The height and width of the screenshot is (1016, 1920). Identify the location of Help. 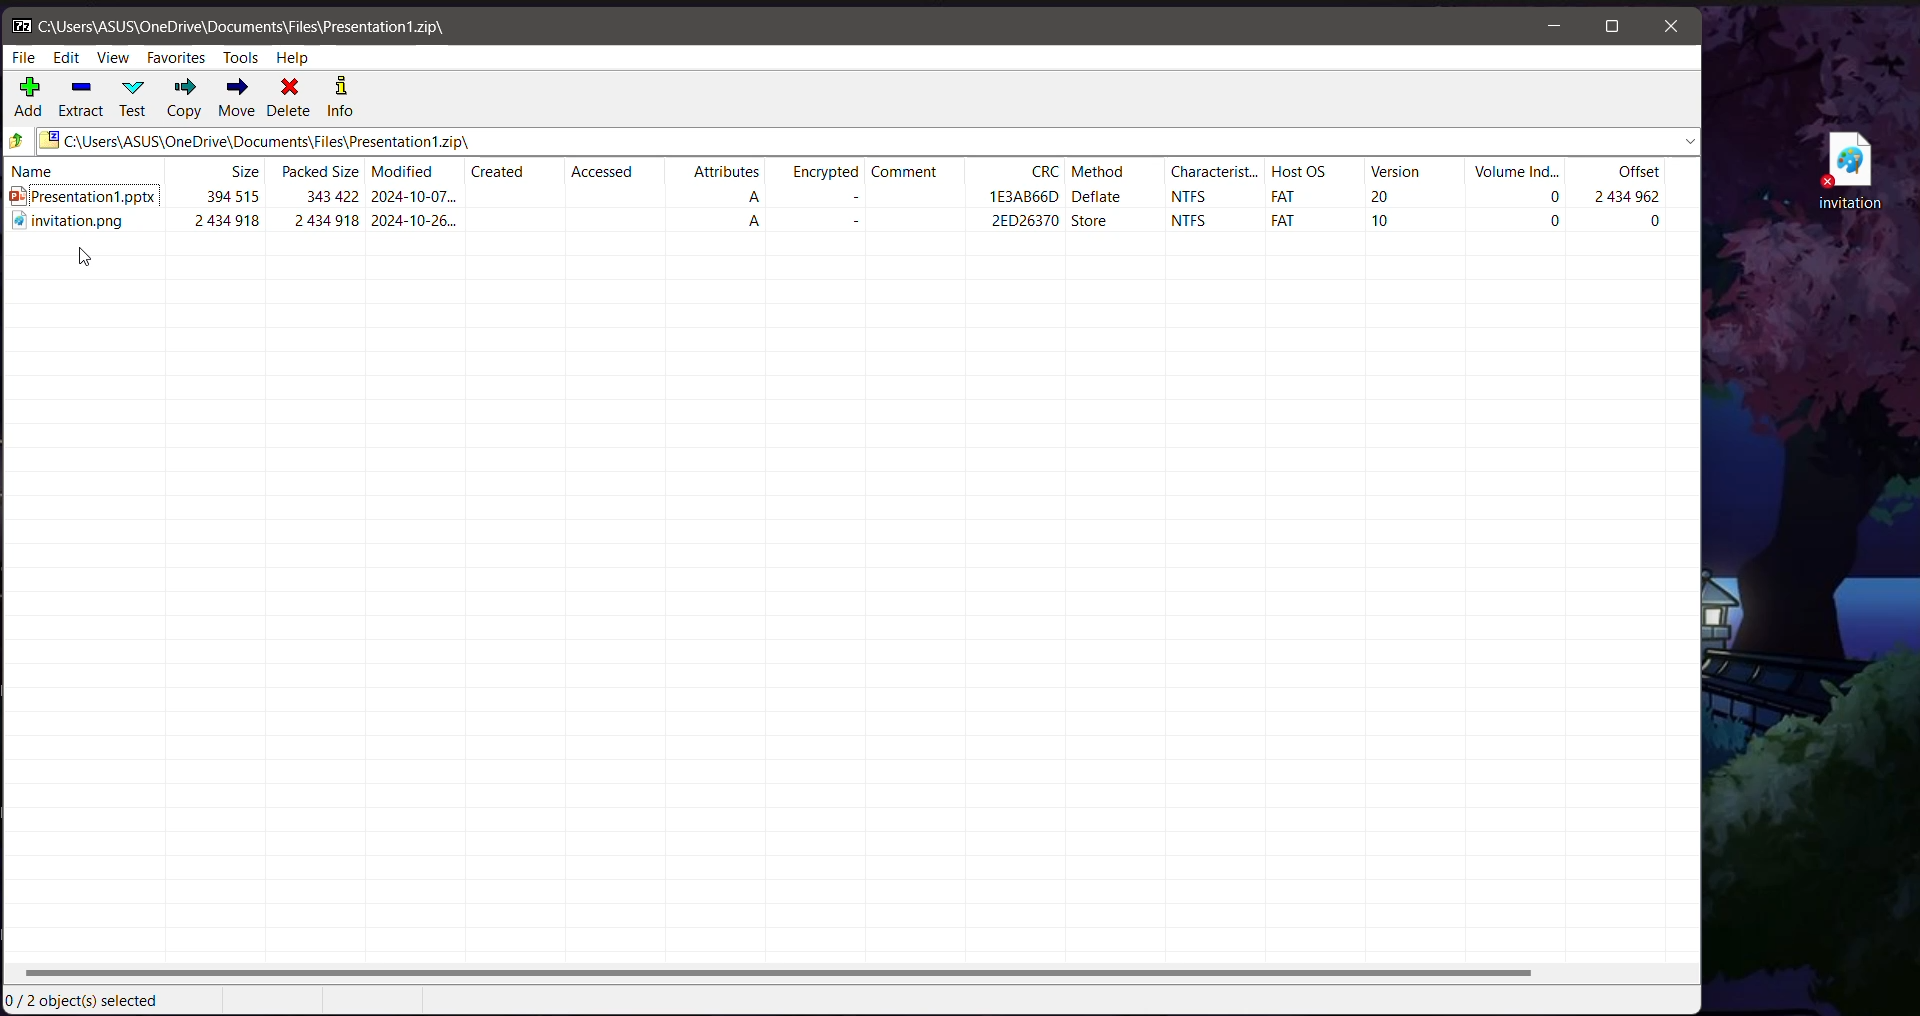
(294, 58).